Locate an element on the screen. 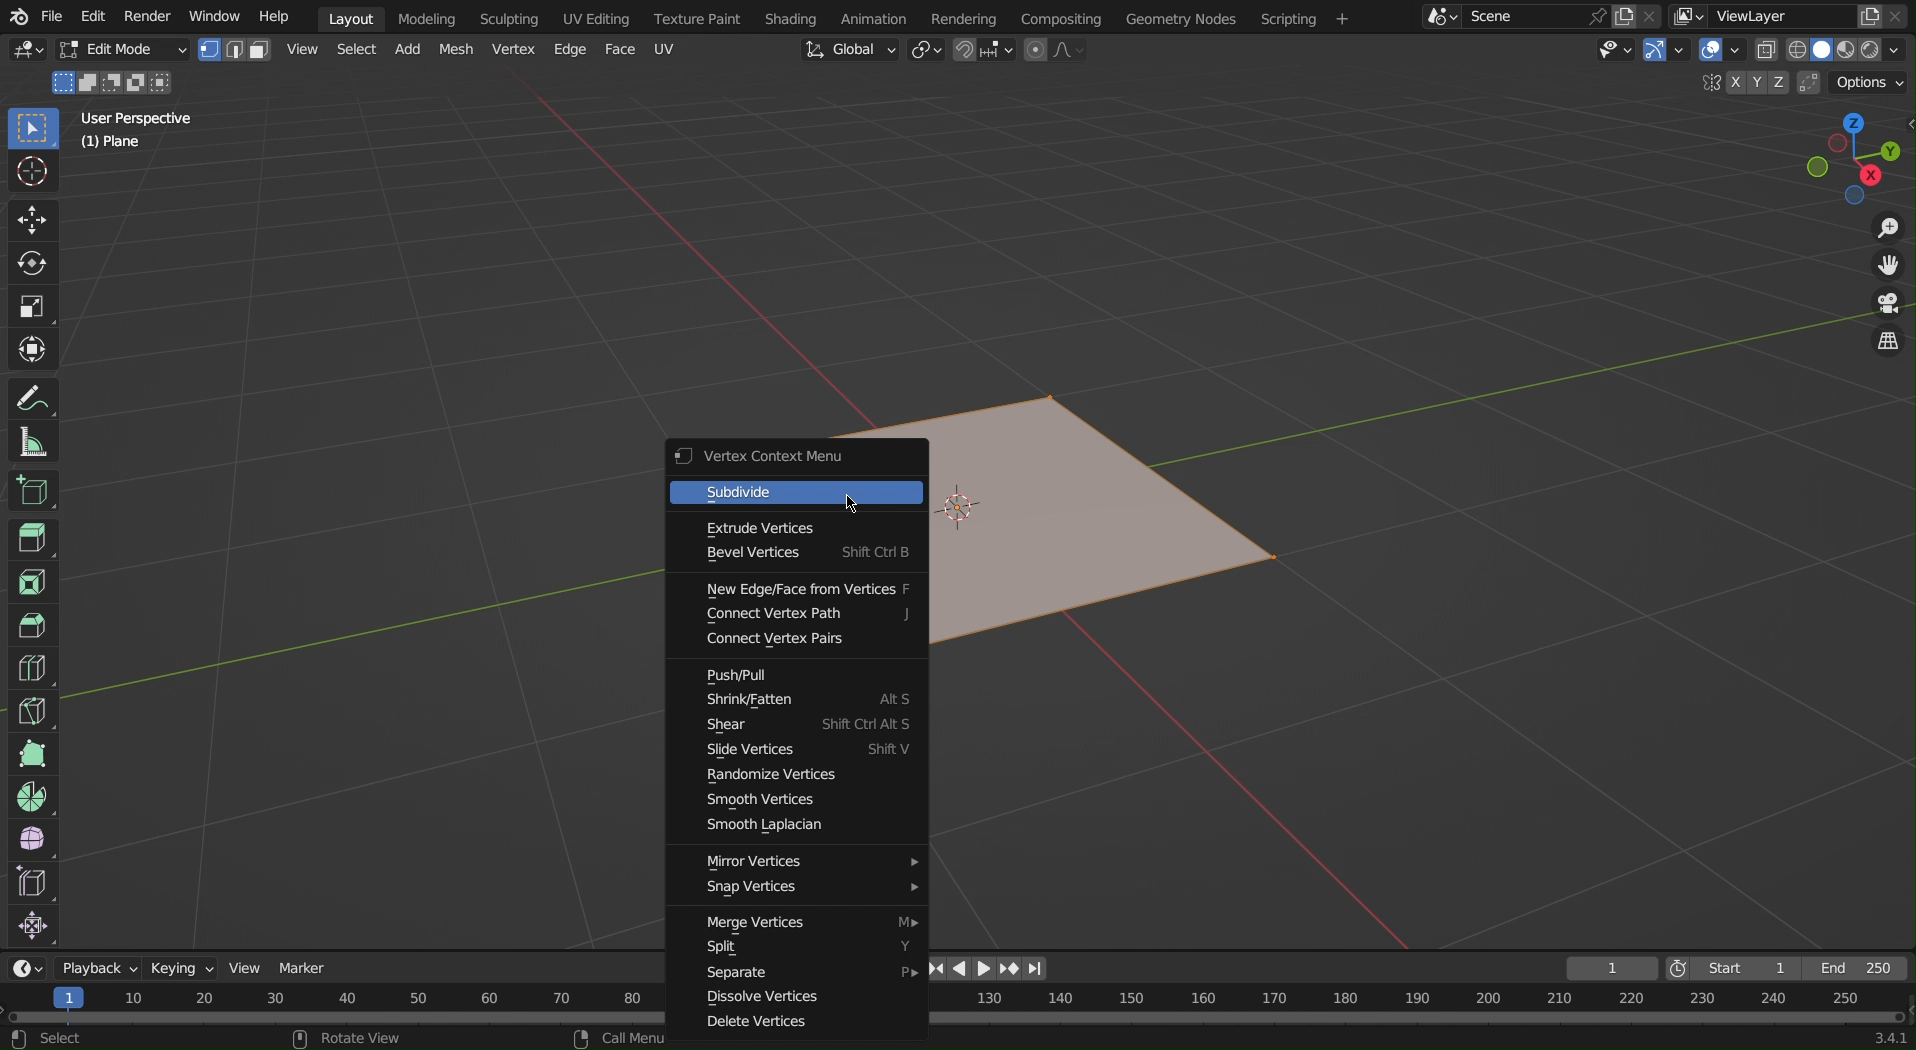  Blender logo is located at coordinates (17, 16).